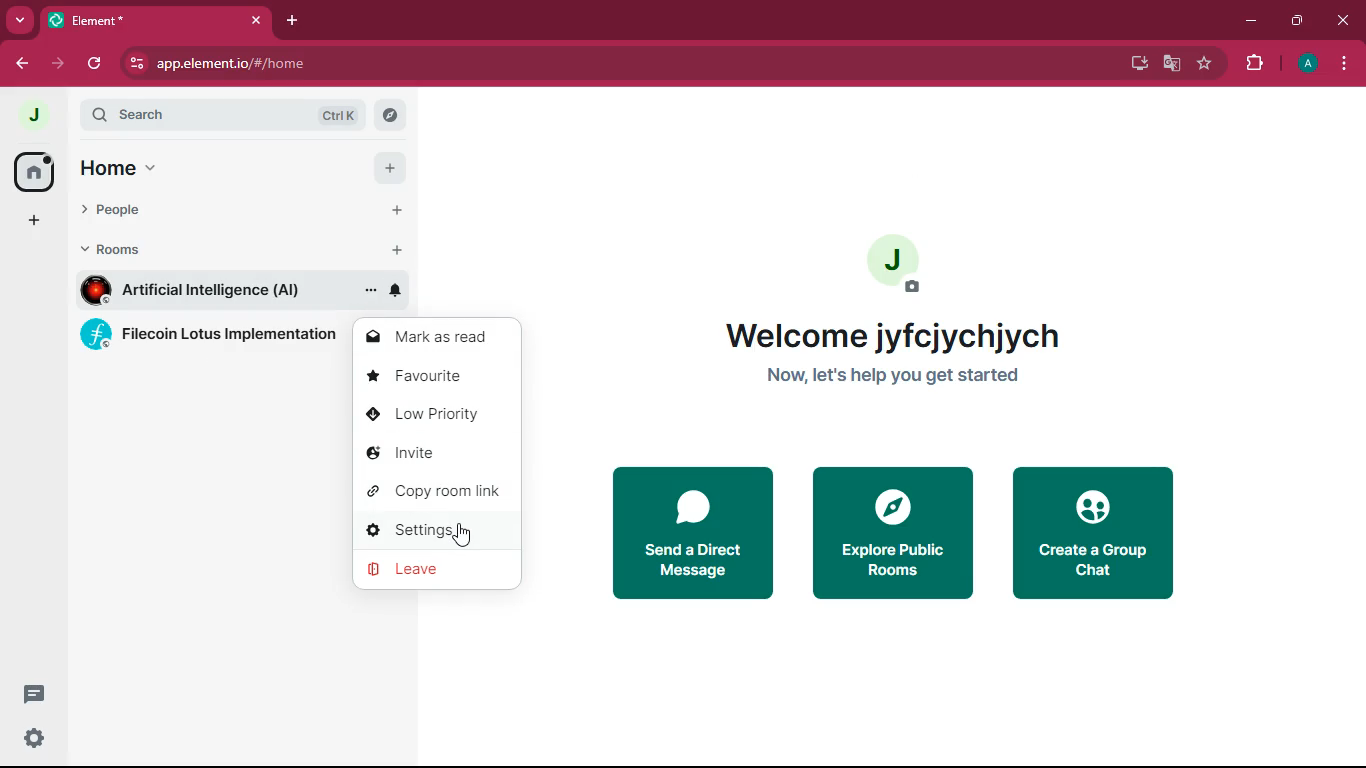  What do you see at coordinates (893, 376) in the screenshot?
I see `get started` at bounding box center [893, 376].